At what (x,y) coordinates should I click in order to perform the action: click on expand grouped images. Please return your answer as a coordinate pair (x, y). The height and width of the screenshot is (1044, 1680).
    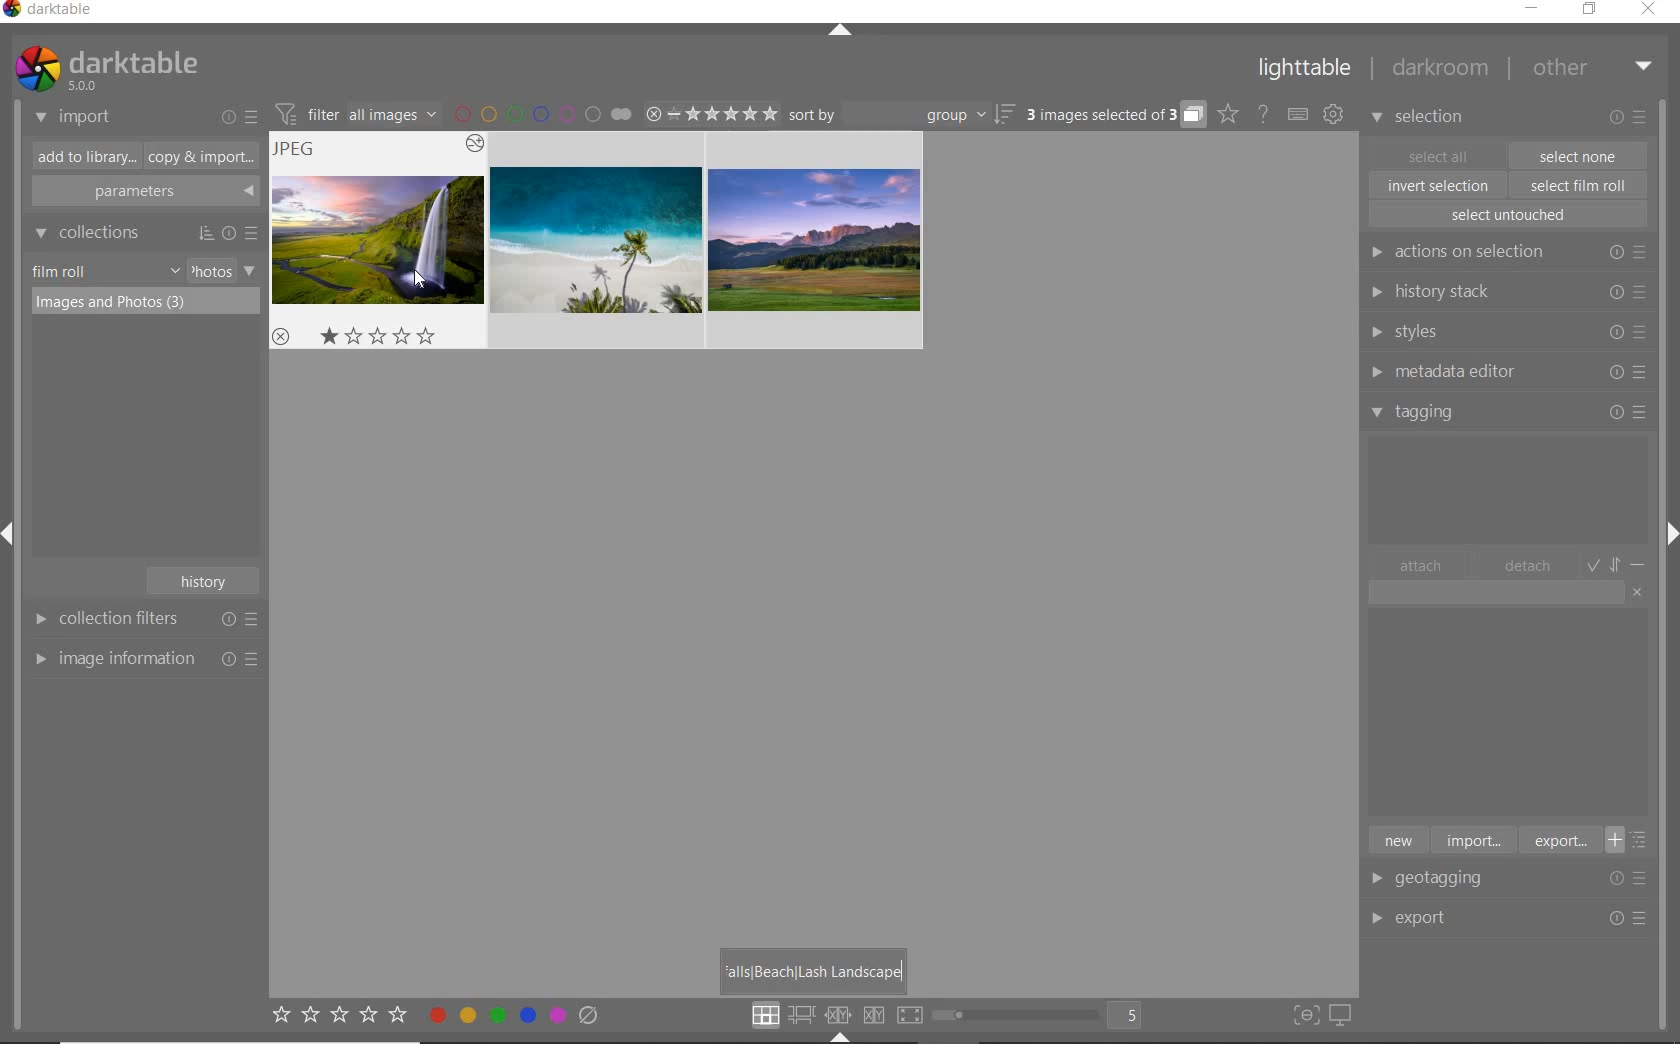
    Looking at the image, I should click on (1114, 116).